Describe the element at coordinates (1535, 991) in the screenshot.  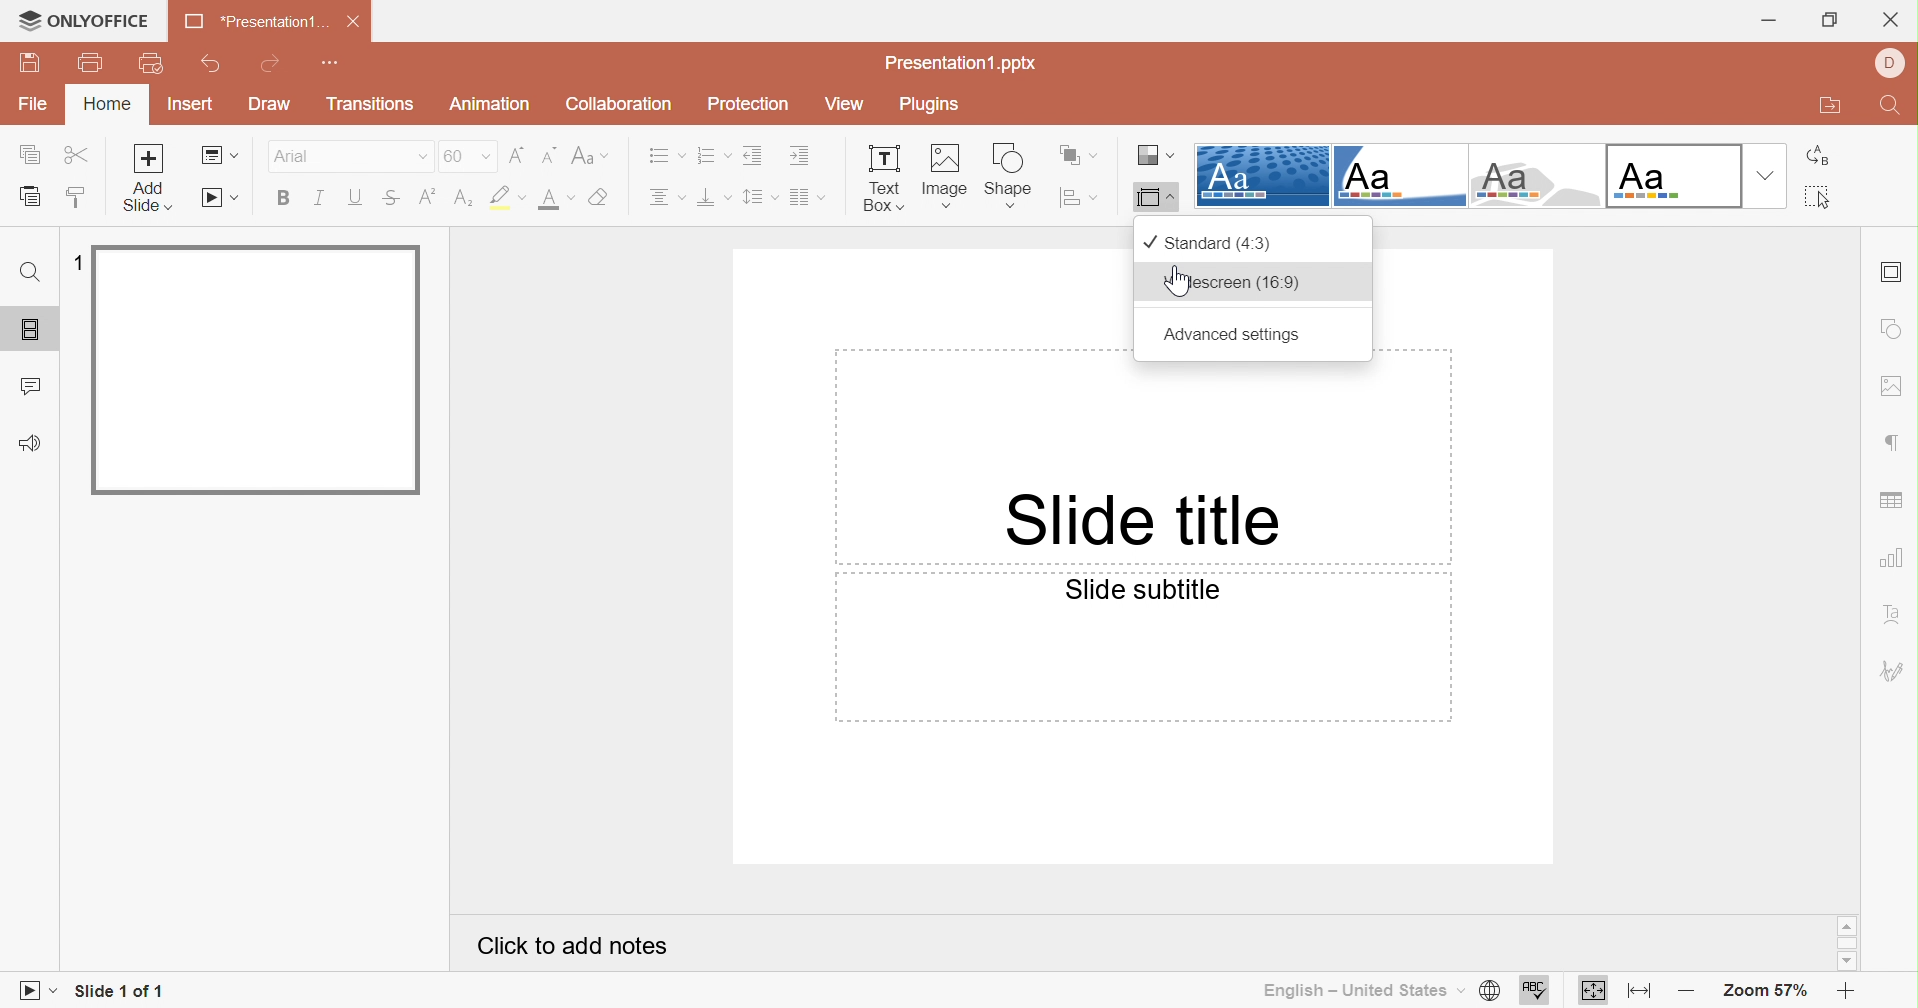
I see `Spell checking` at that location.